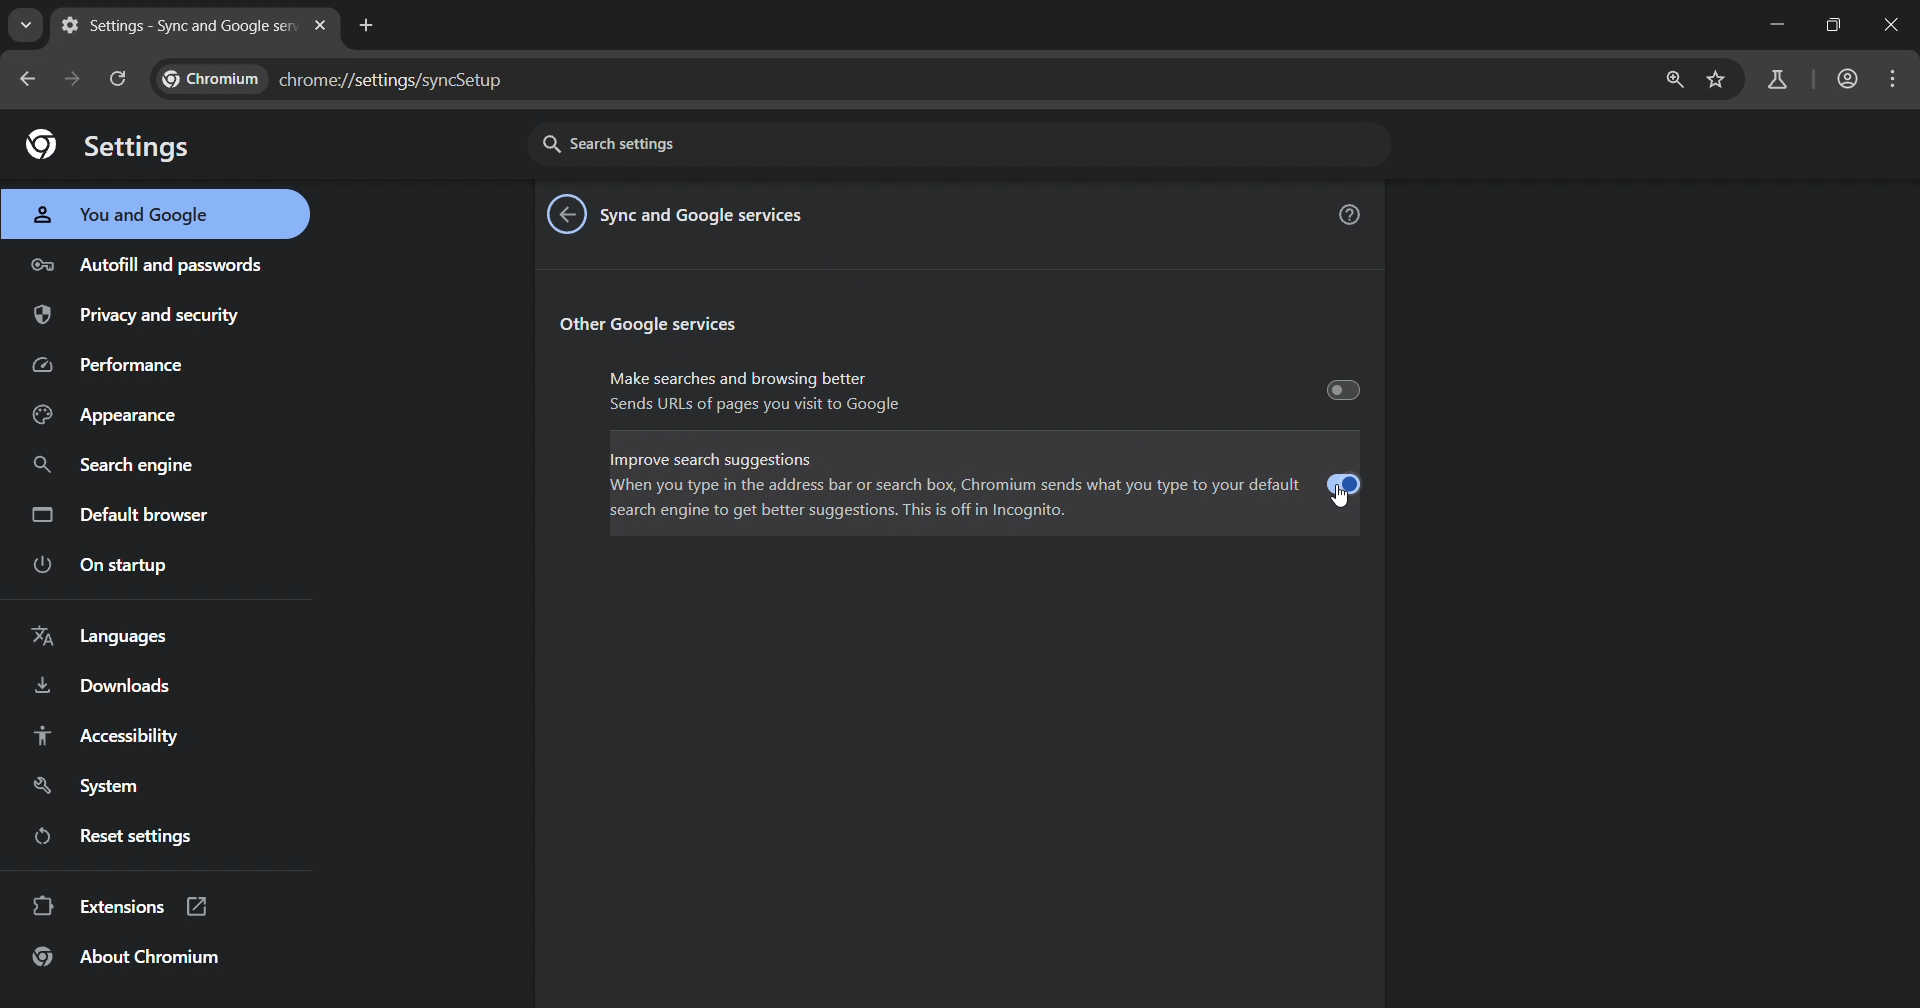  What do you see at coordinates (107, 735) in the screenshot?
I see `accessibilty` at bounding box center [107, 735].